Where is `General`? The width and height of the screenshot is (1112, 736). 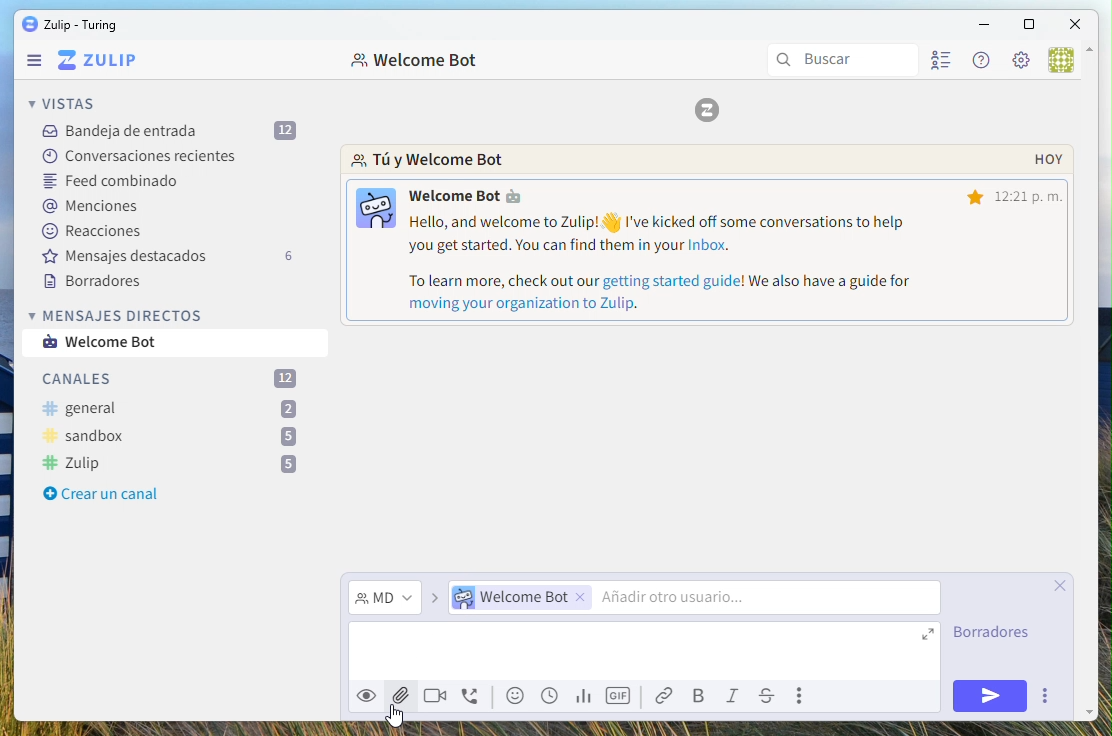 General is located at coordinates (169, 410).